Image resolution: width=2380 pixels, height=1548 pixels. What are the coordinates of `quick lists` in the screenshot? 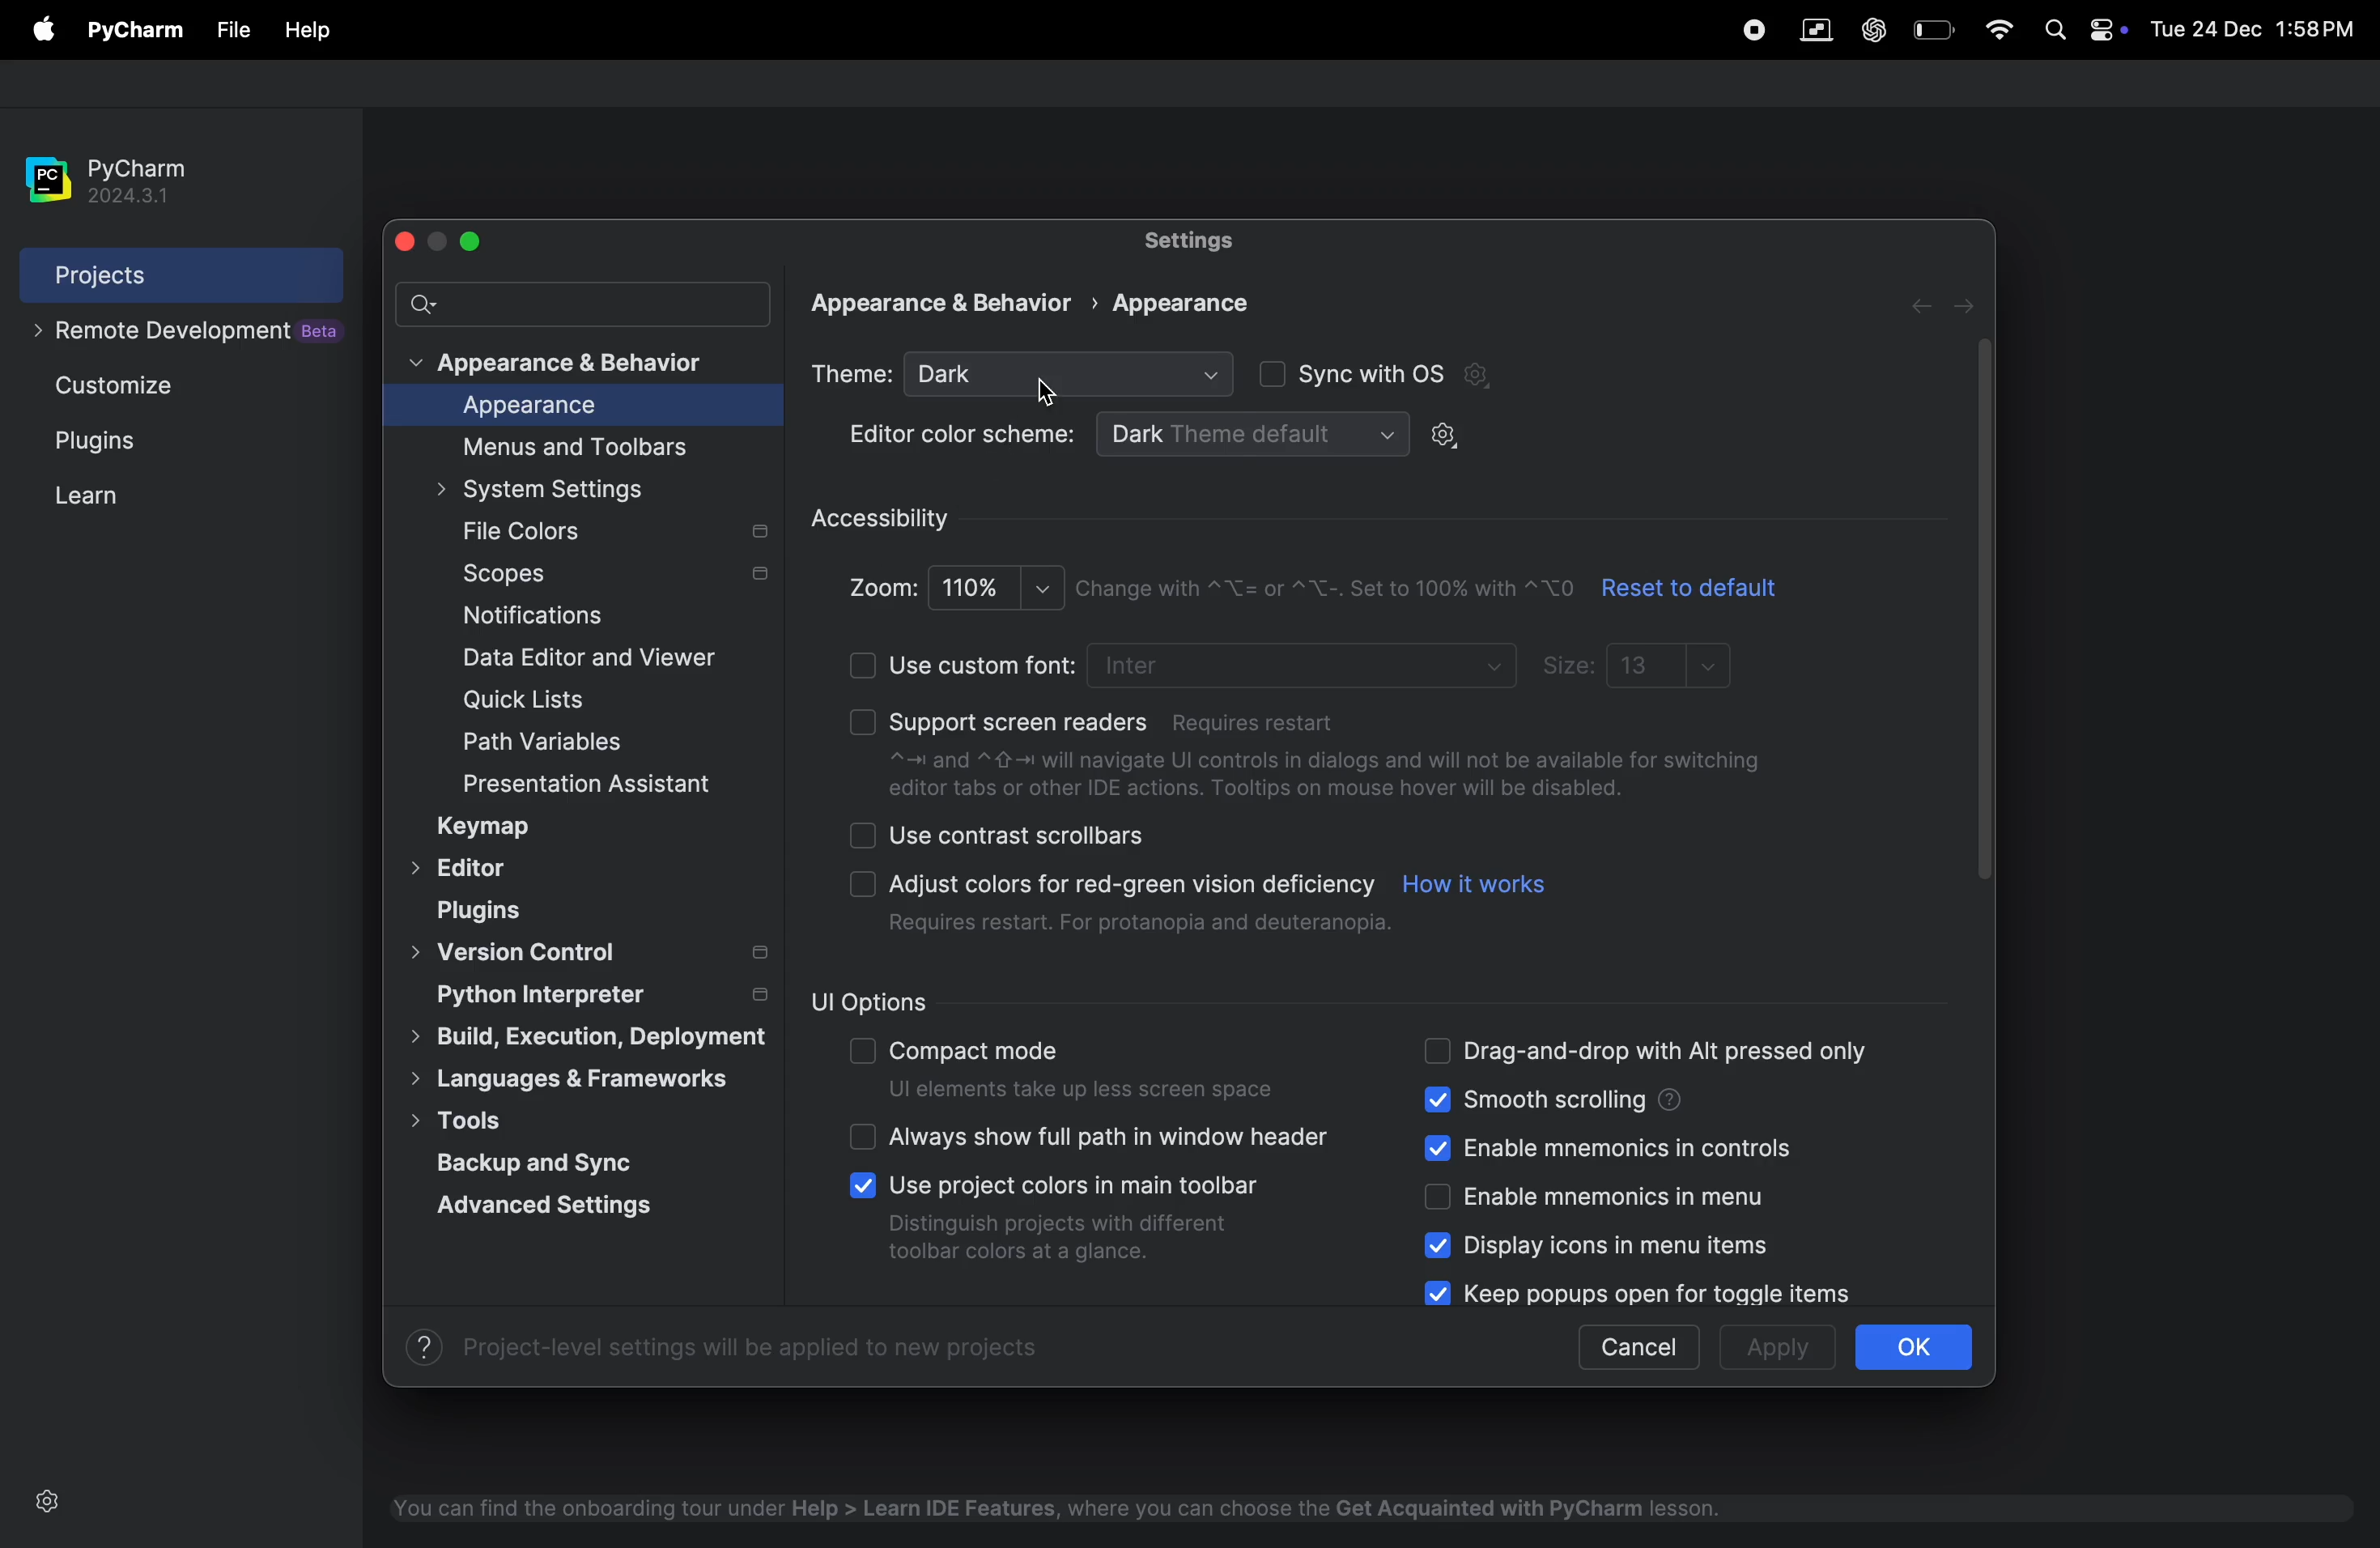 It's located at (554, 704).